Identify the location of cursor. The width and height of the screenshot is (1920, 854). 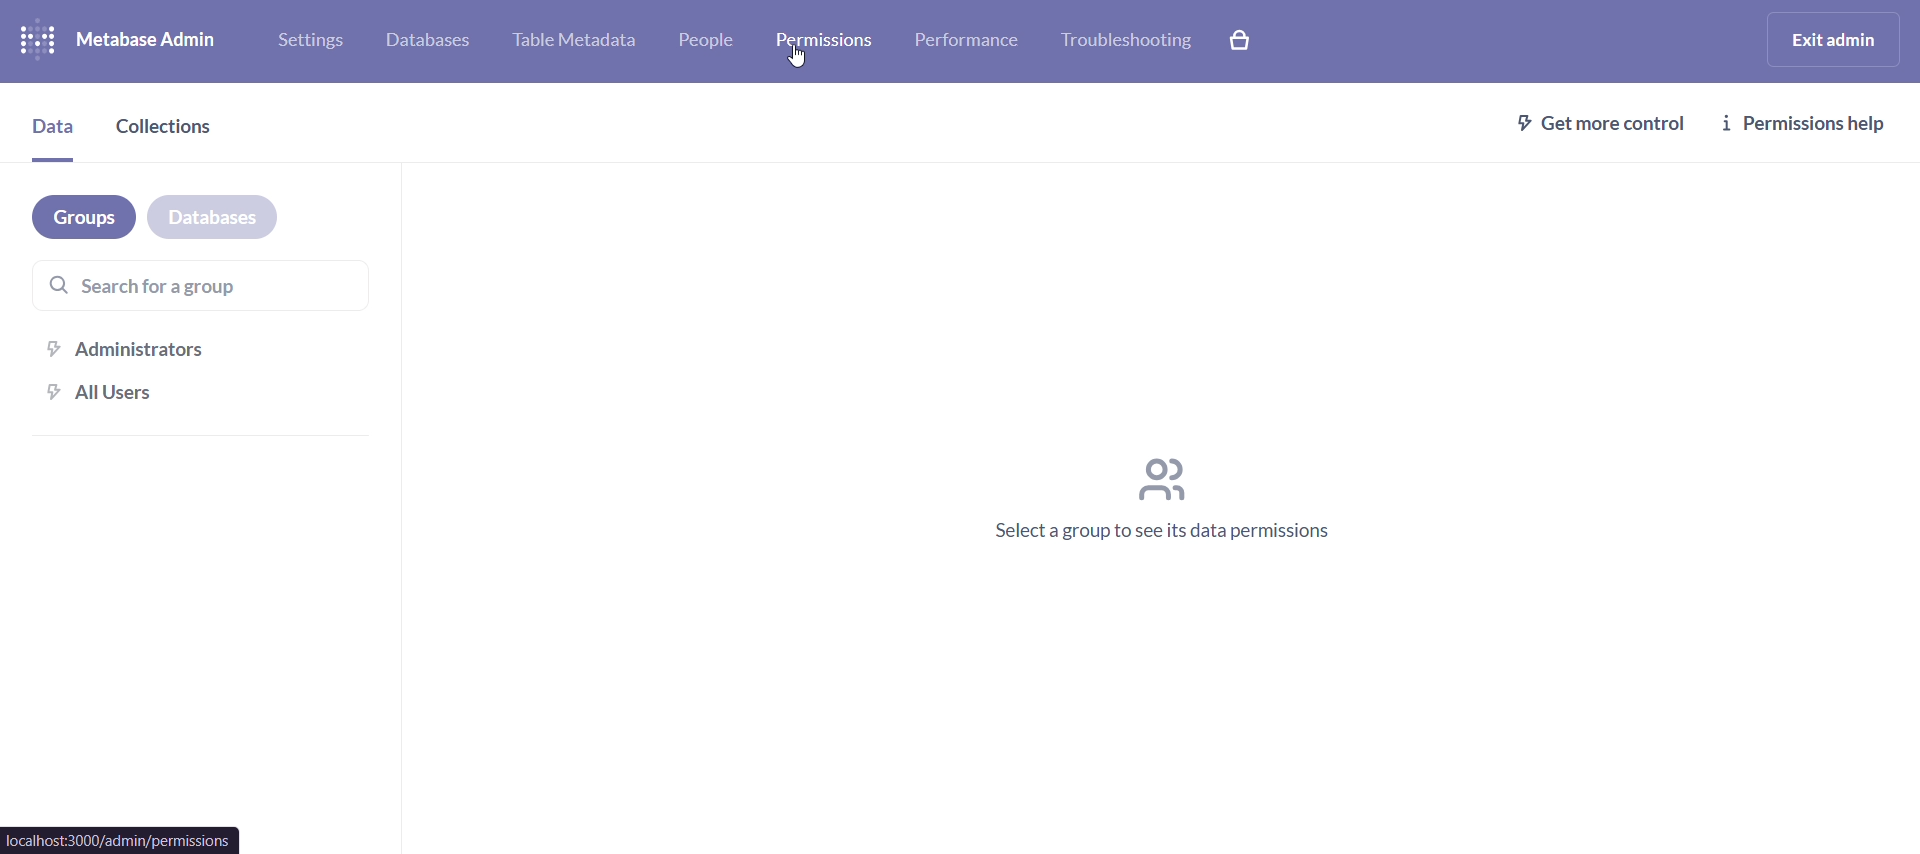
(793, 59).